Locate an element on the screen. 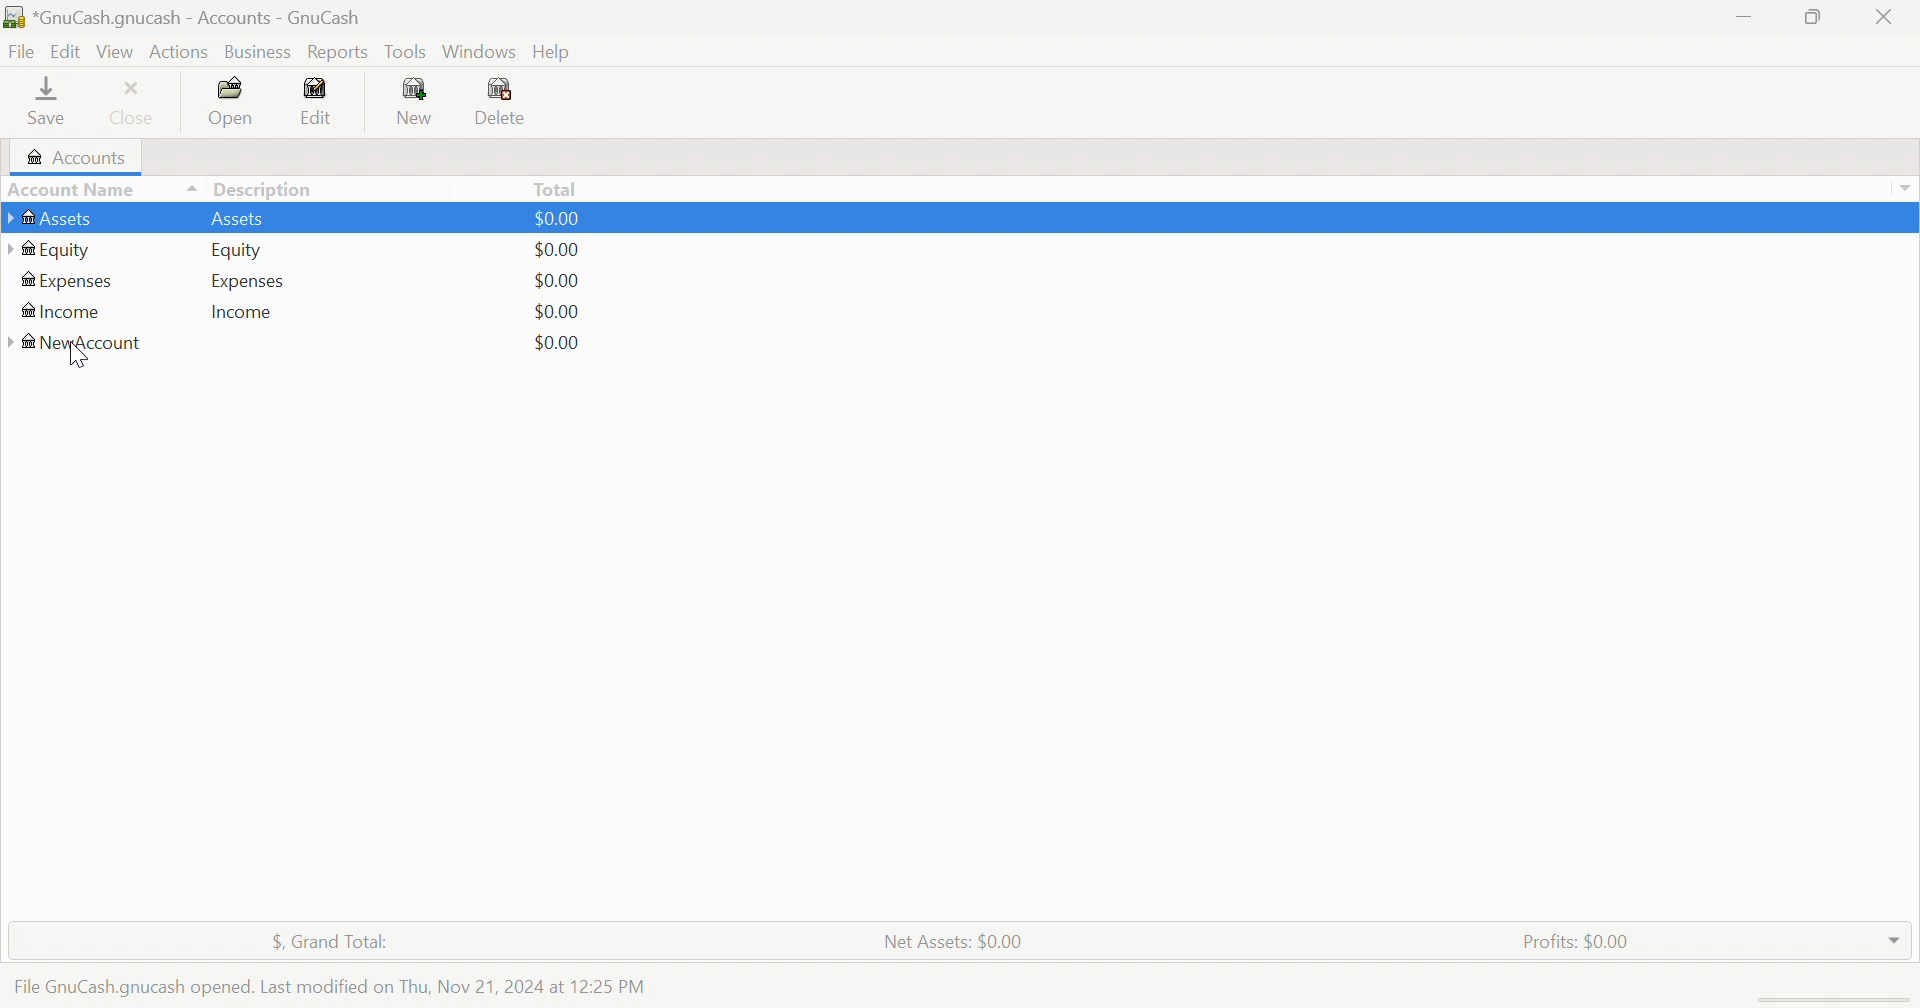  Assets is located at coordinates (61, 218).